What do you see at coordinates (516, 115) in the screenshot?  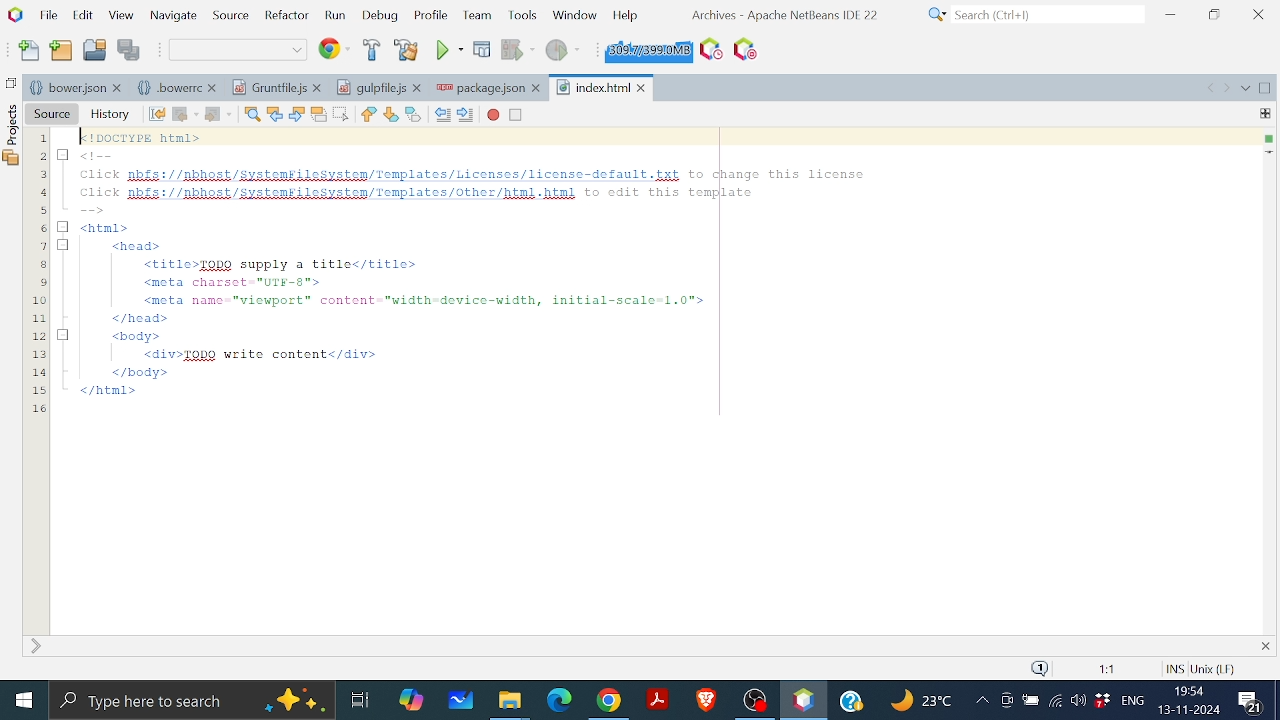 I see `Start macro recording` at bounding box center [516, 115].